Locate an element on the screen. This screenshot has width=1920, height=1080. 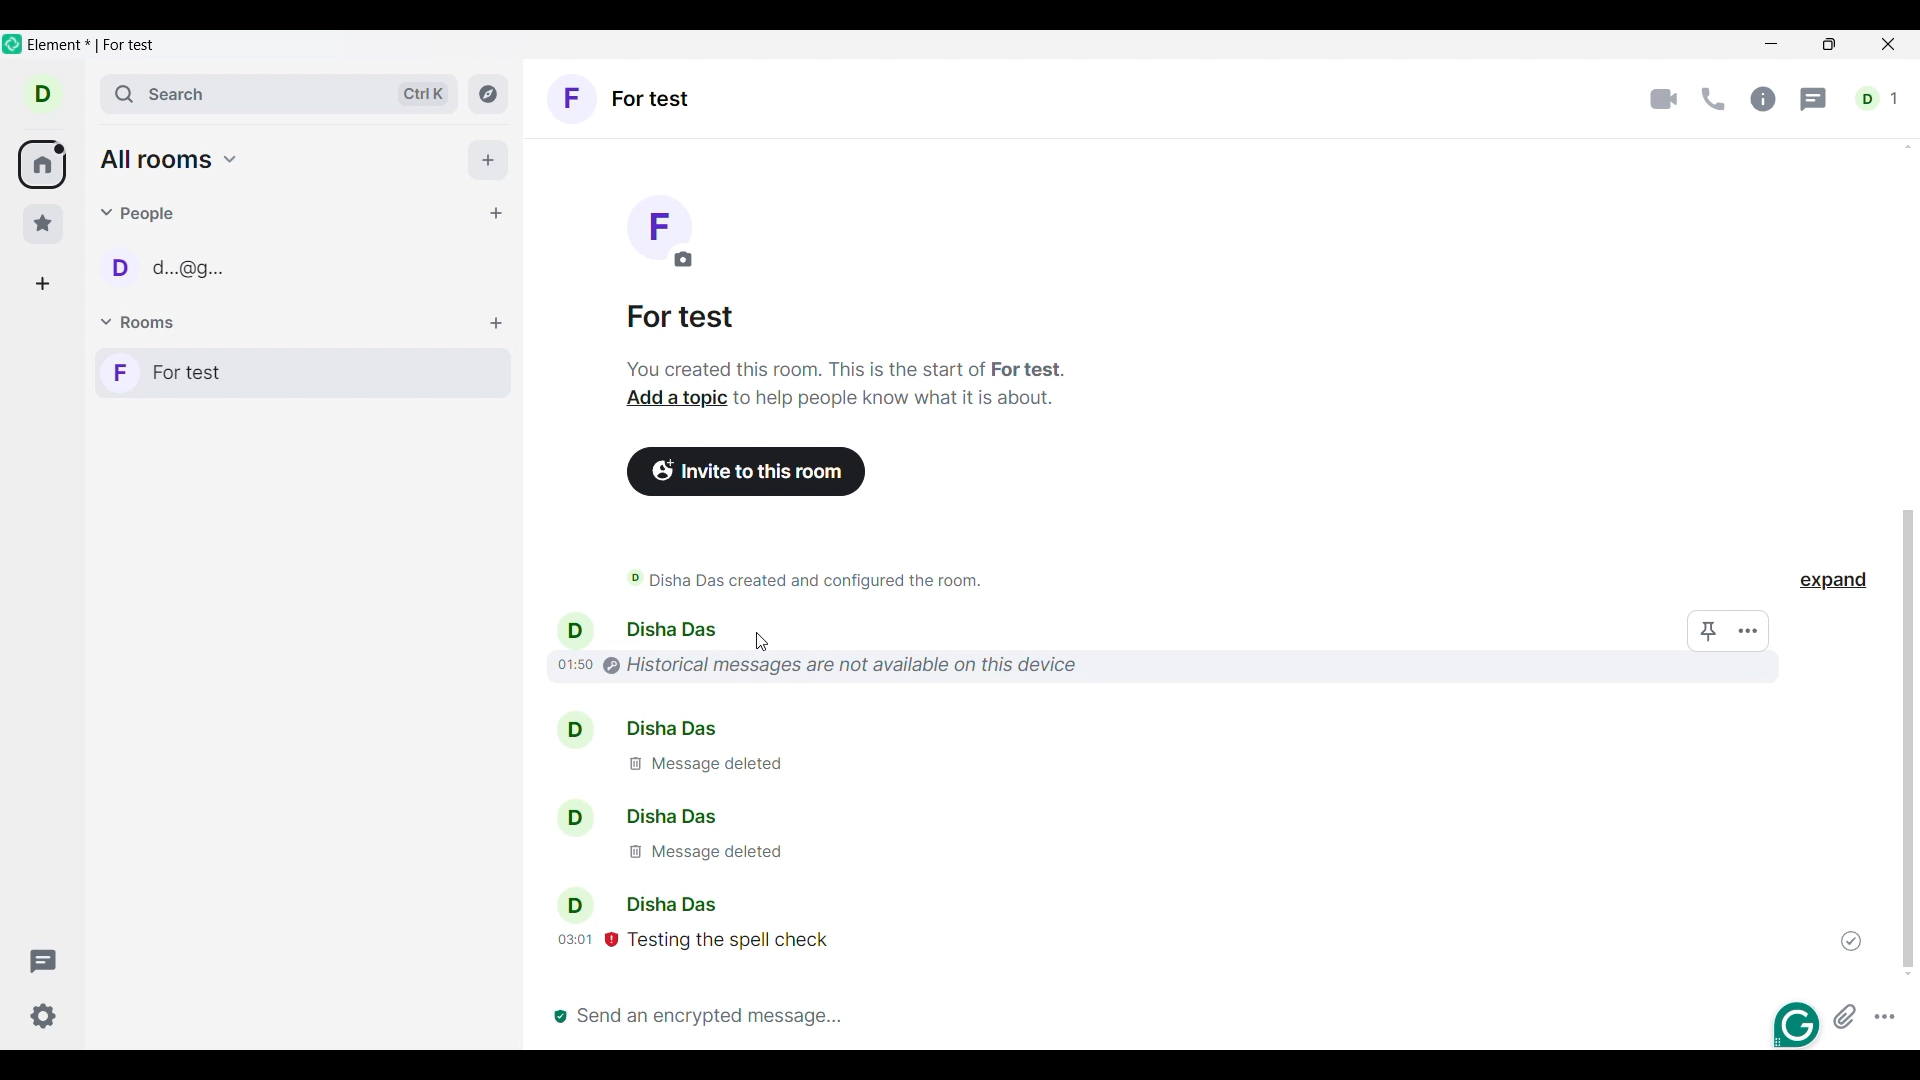
Start chat is located at coordinates (495, 213).